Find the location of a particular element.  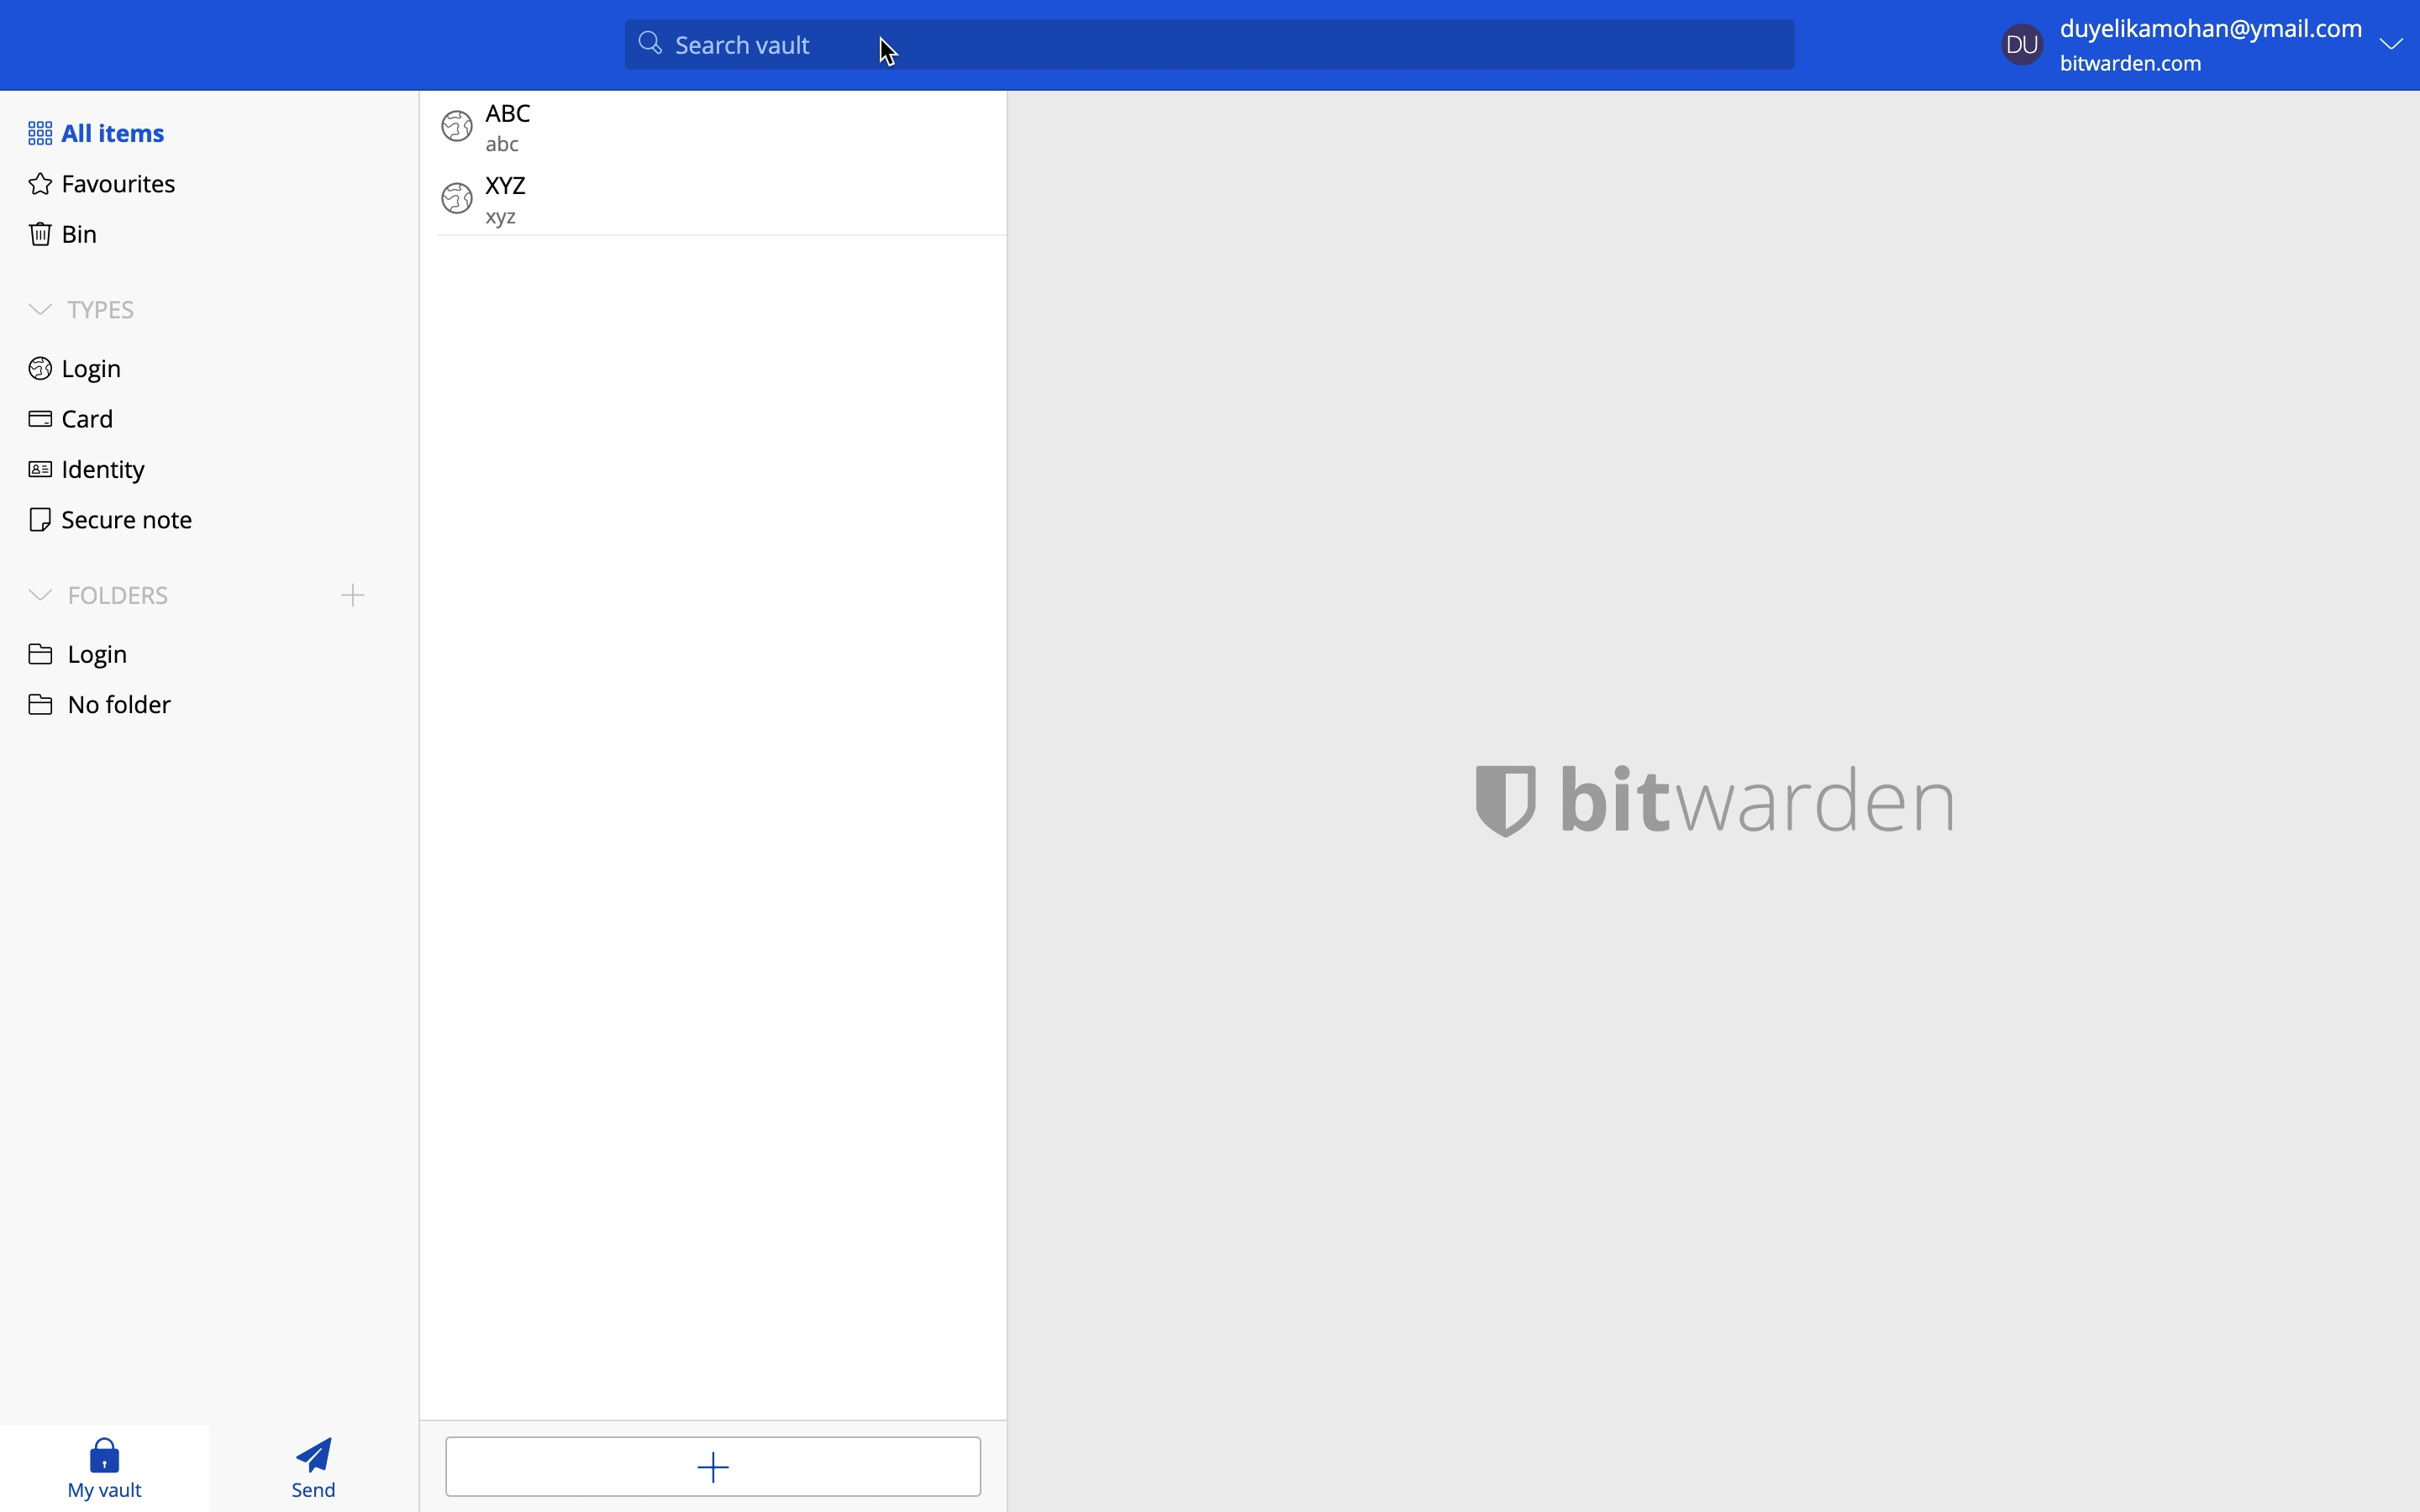

login is located at coordinates (78, 368).